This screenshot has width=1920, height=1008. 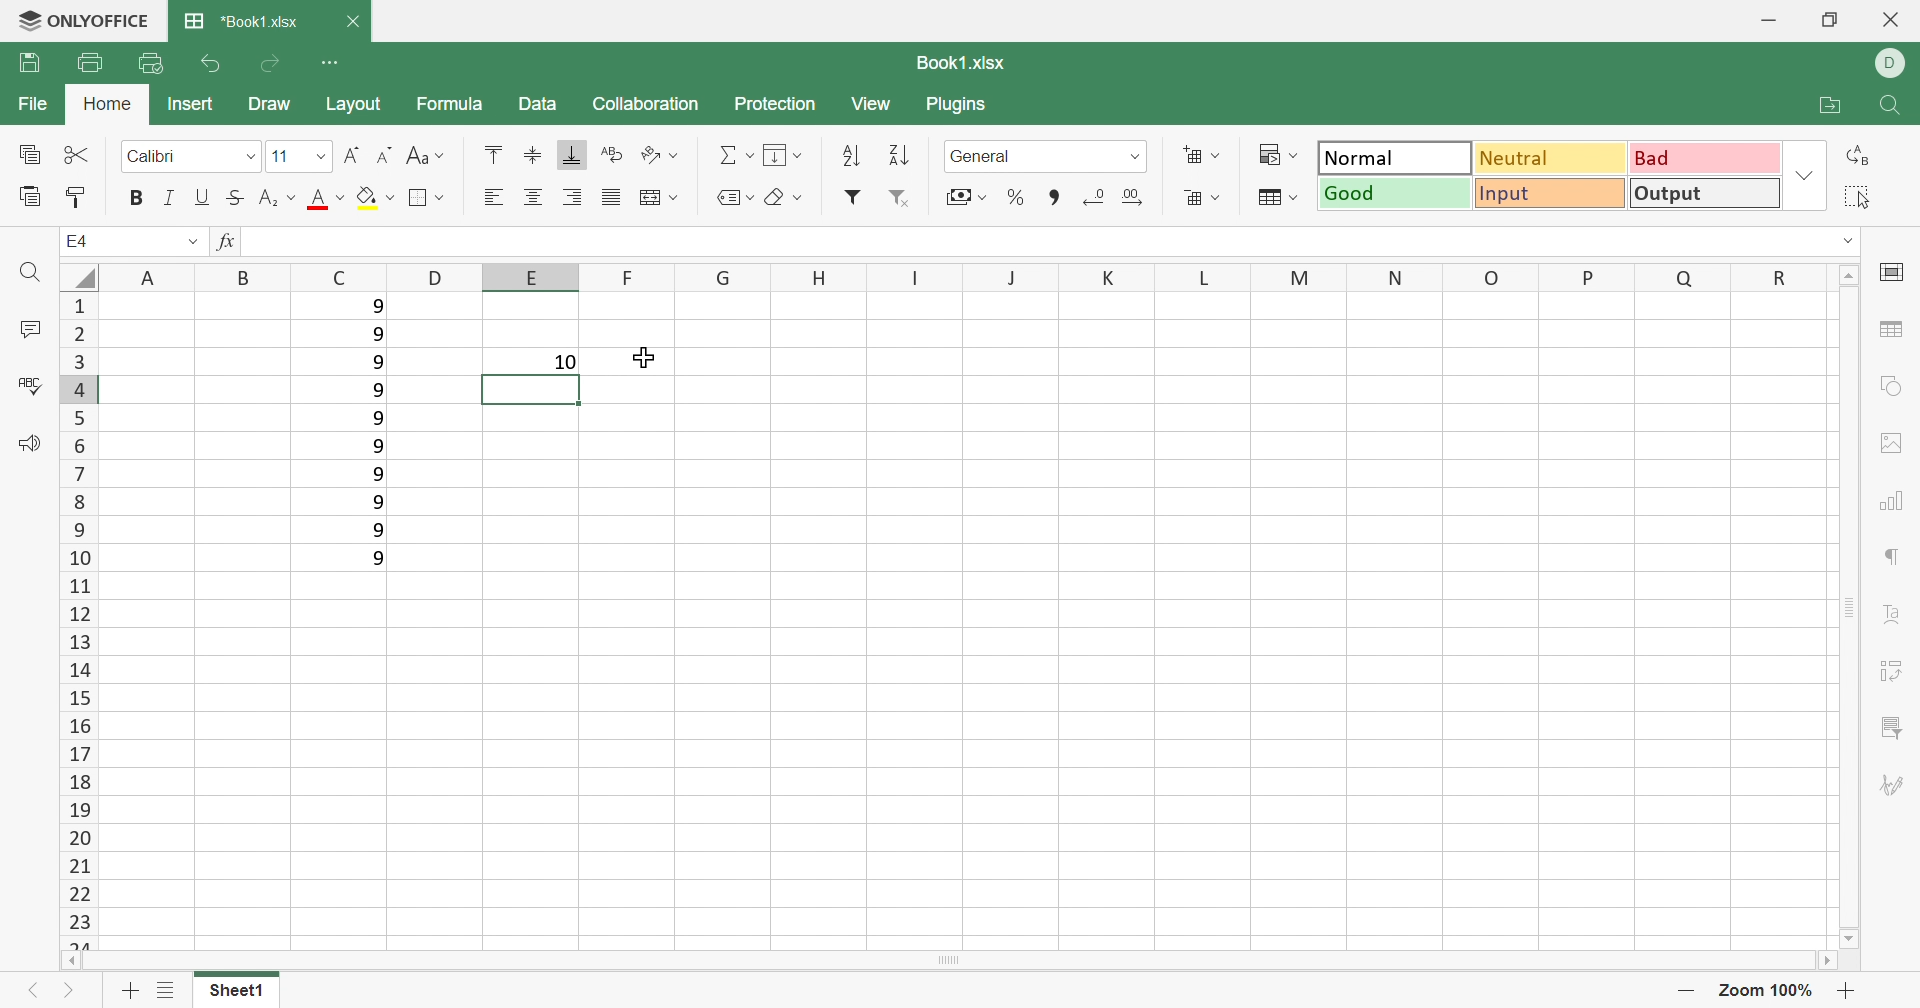 I want to click on Output, so click(x=1396, y=157).